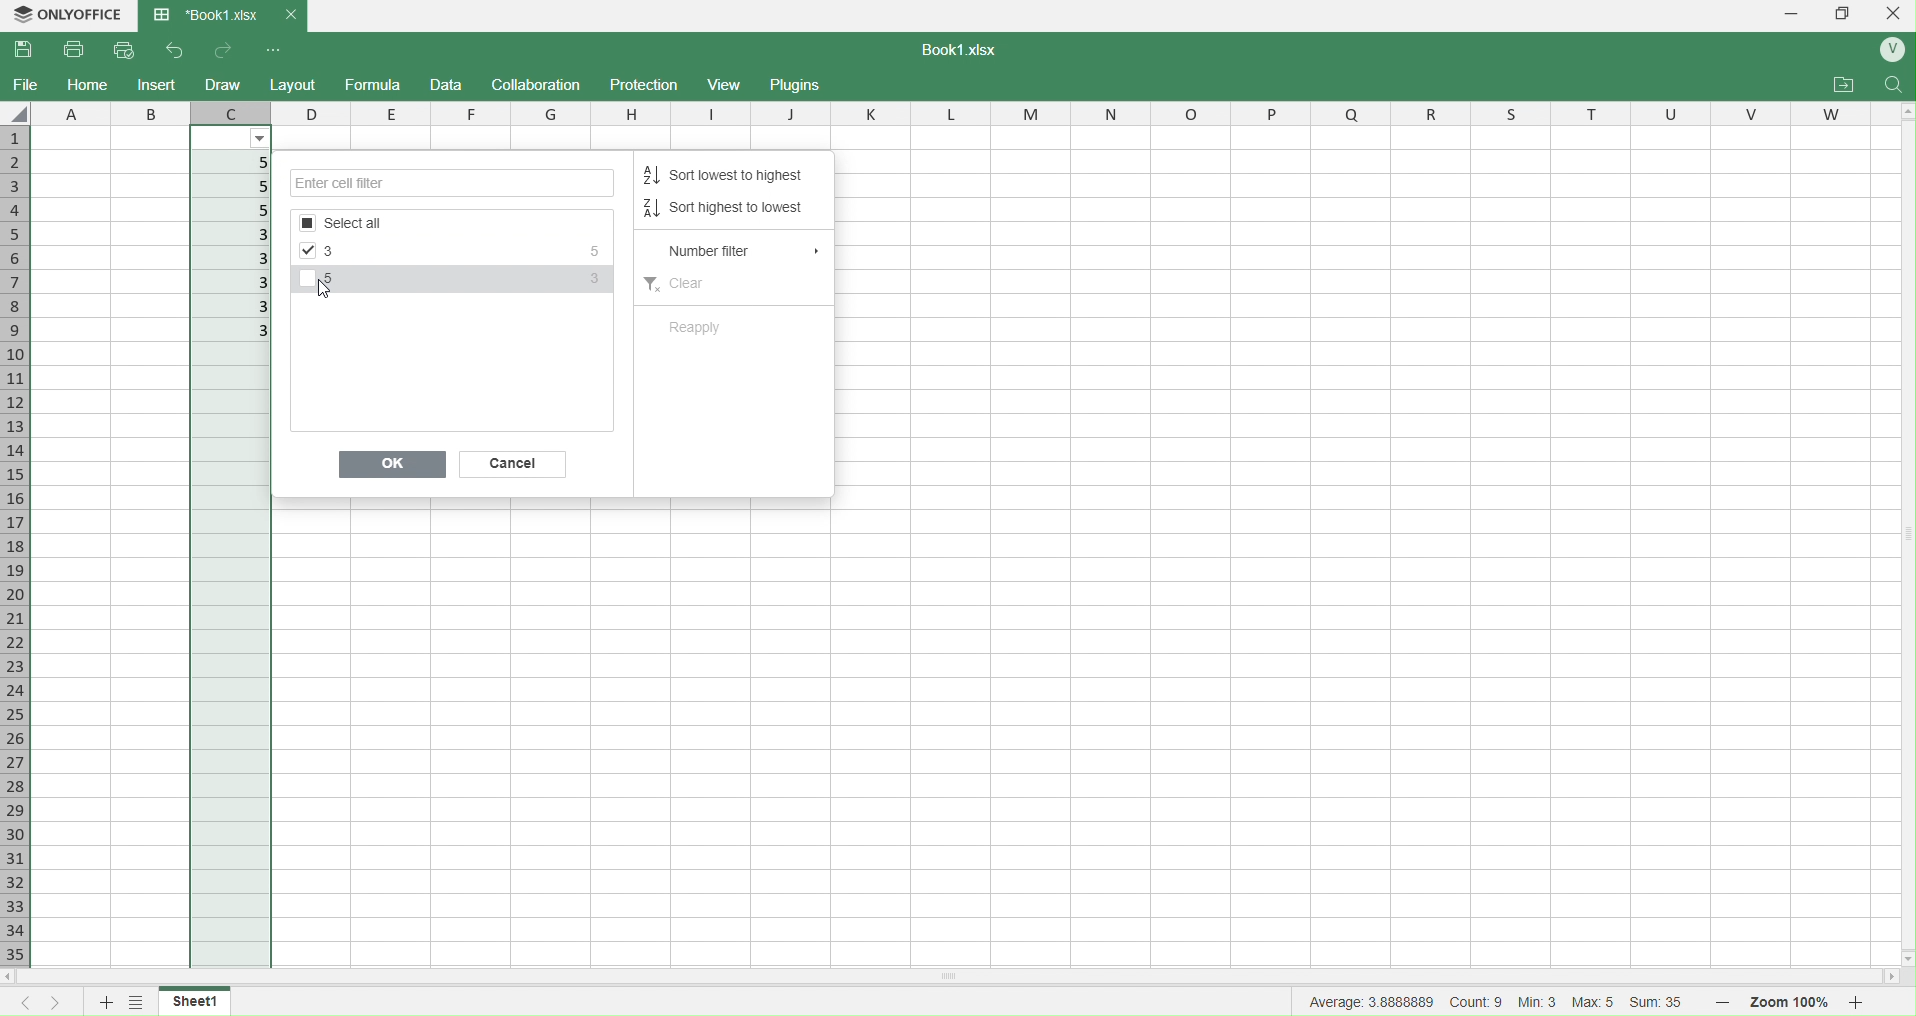  I want to click on next sheet, so click(62, 1003).